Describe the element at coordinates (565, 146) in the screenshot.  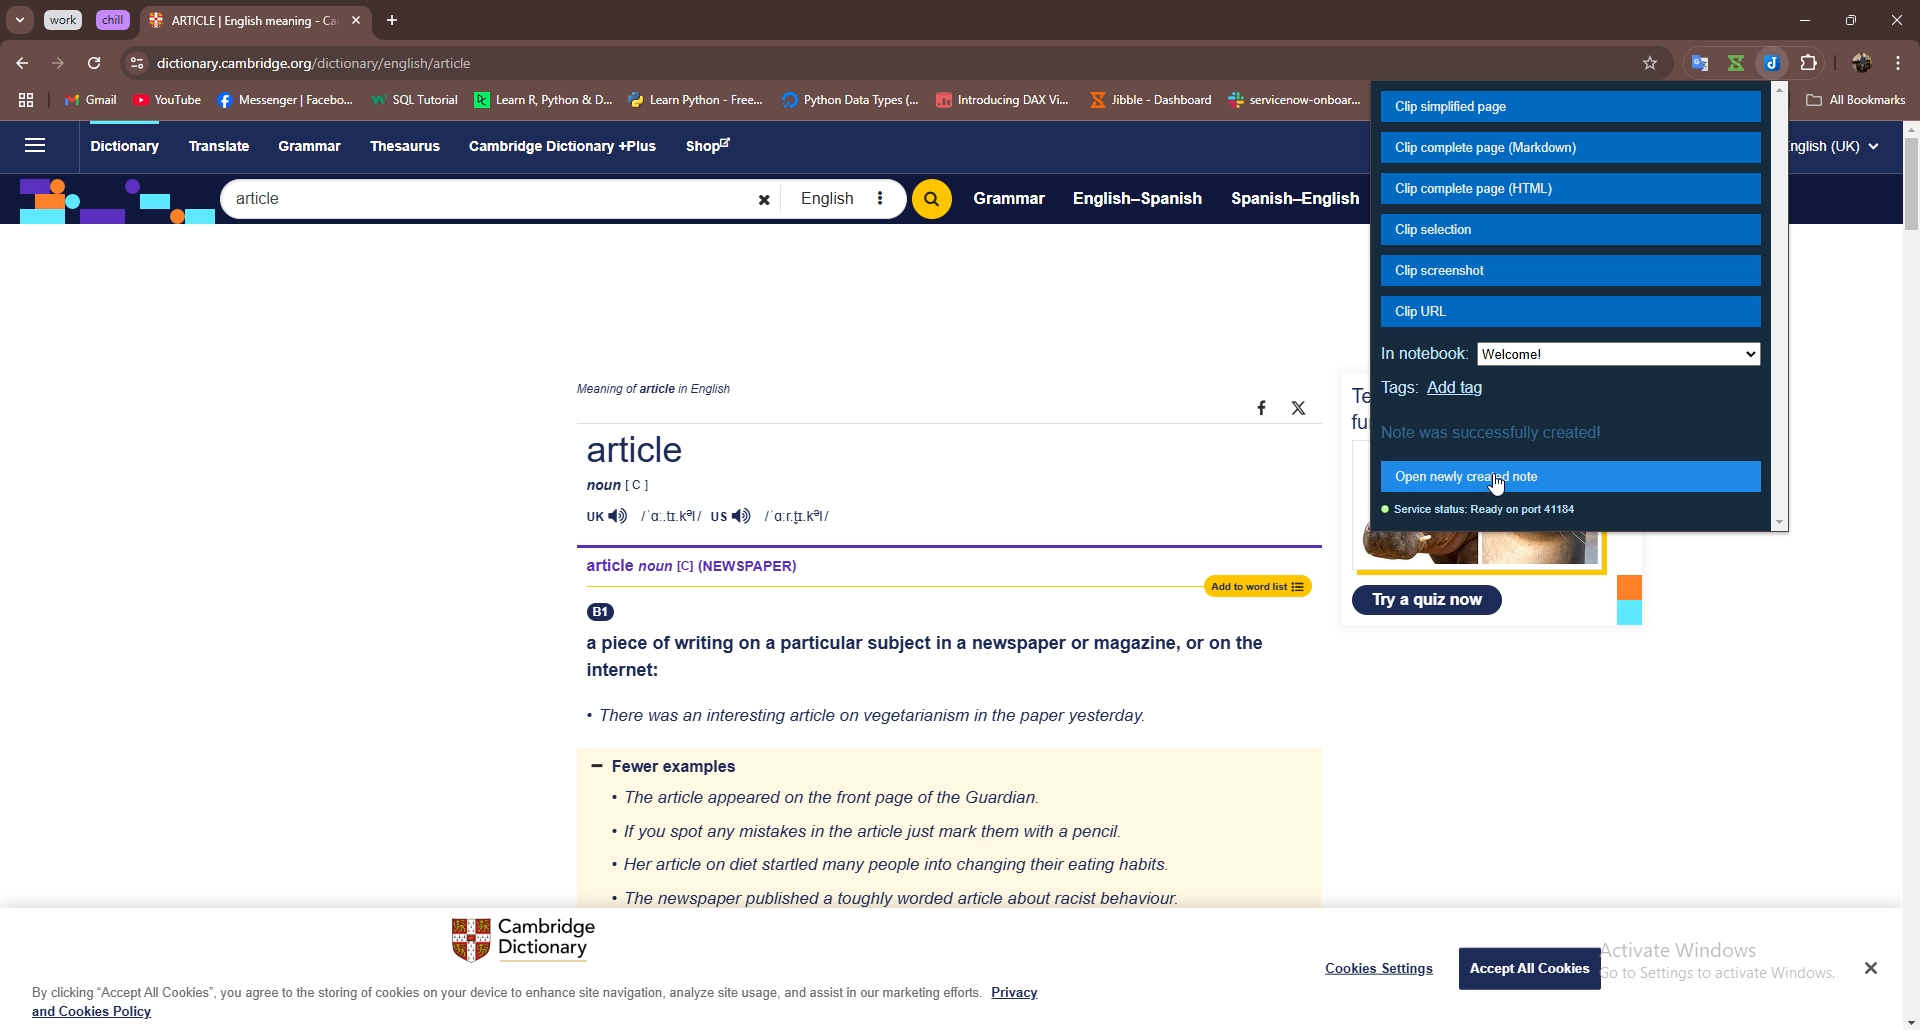
I see `Cambridge Dictionary +Plus` at that location.